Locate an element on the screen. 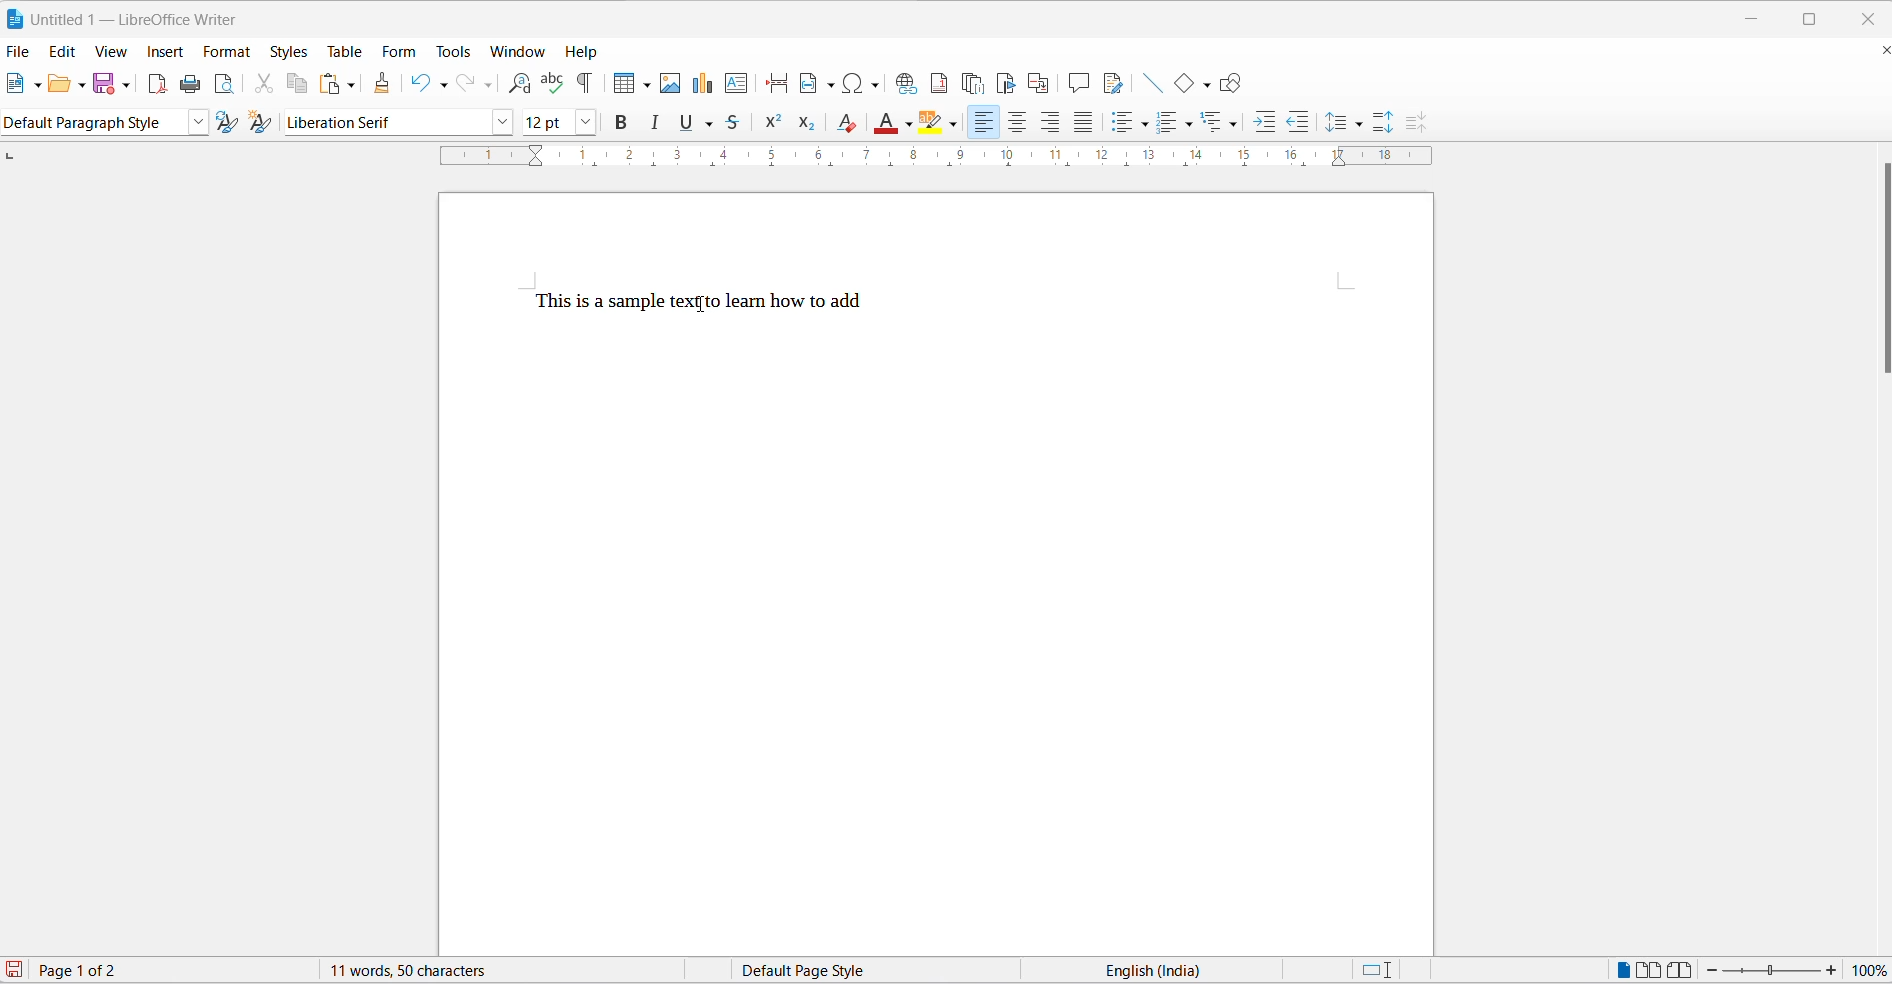 The height and width of the screenshot is (984, 1892). standard selection is located at coordinates (1376, 971).